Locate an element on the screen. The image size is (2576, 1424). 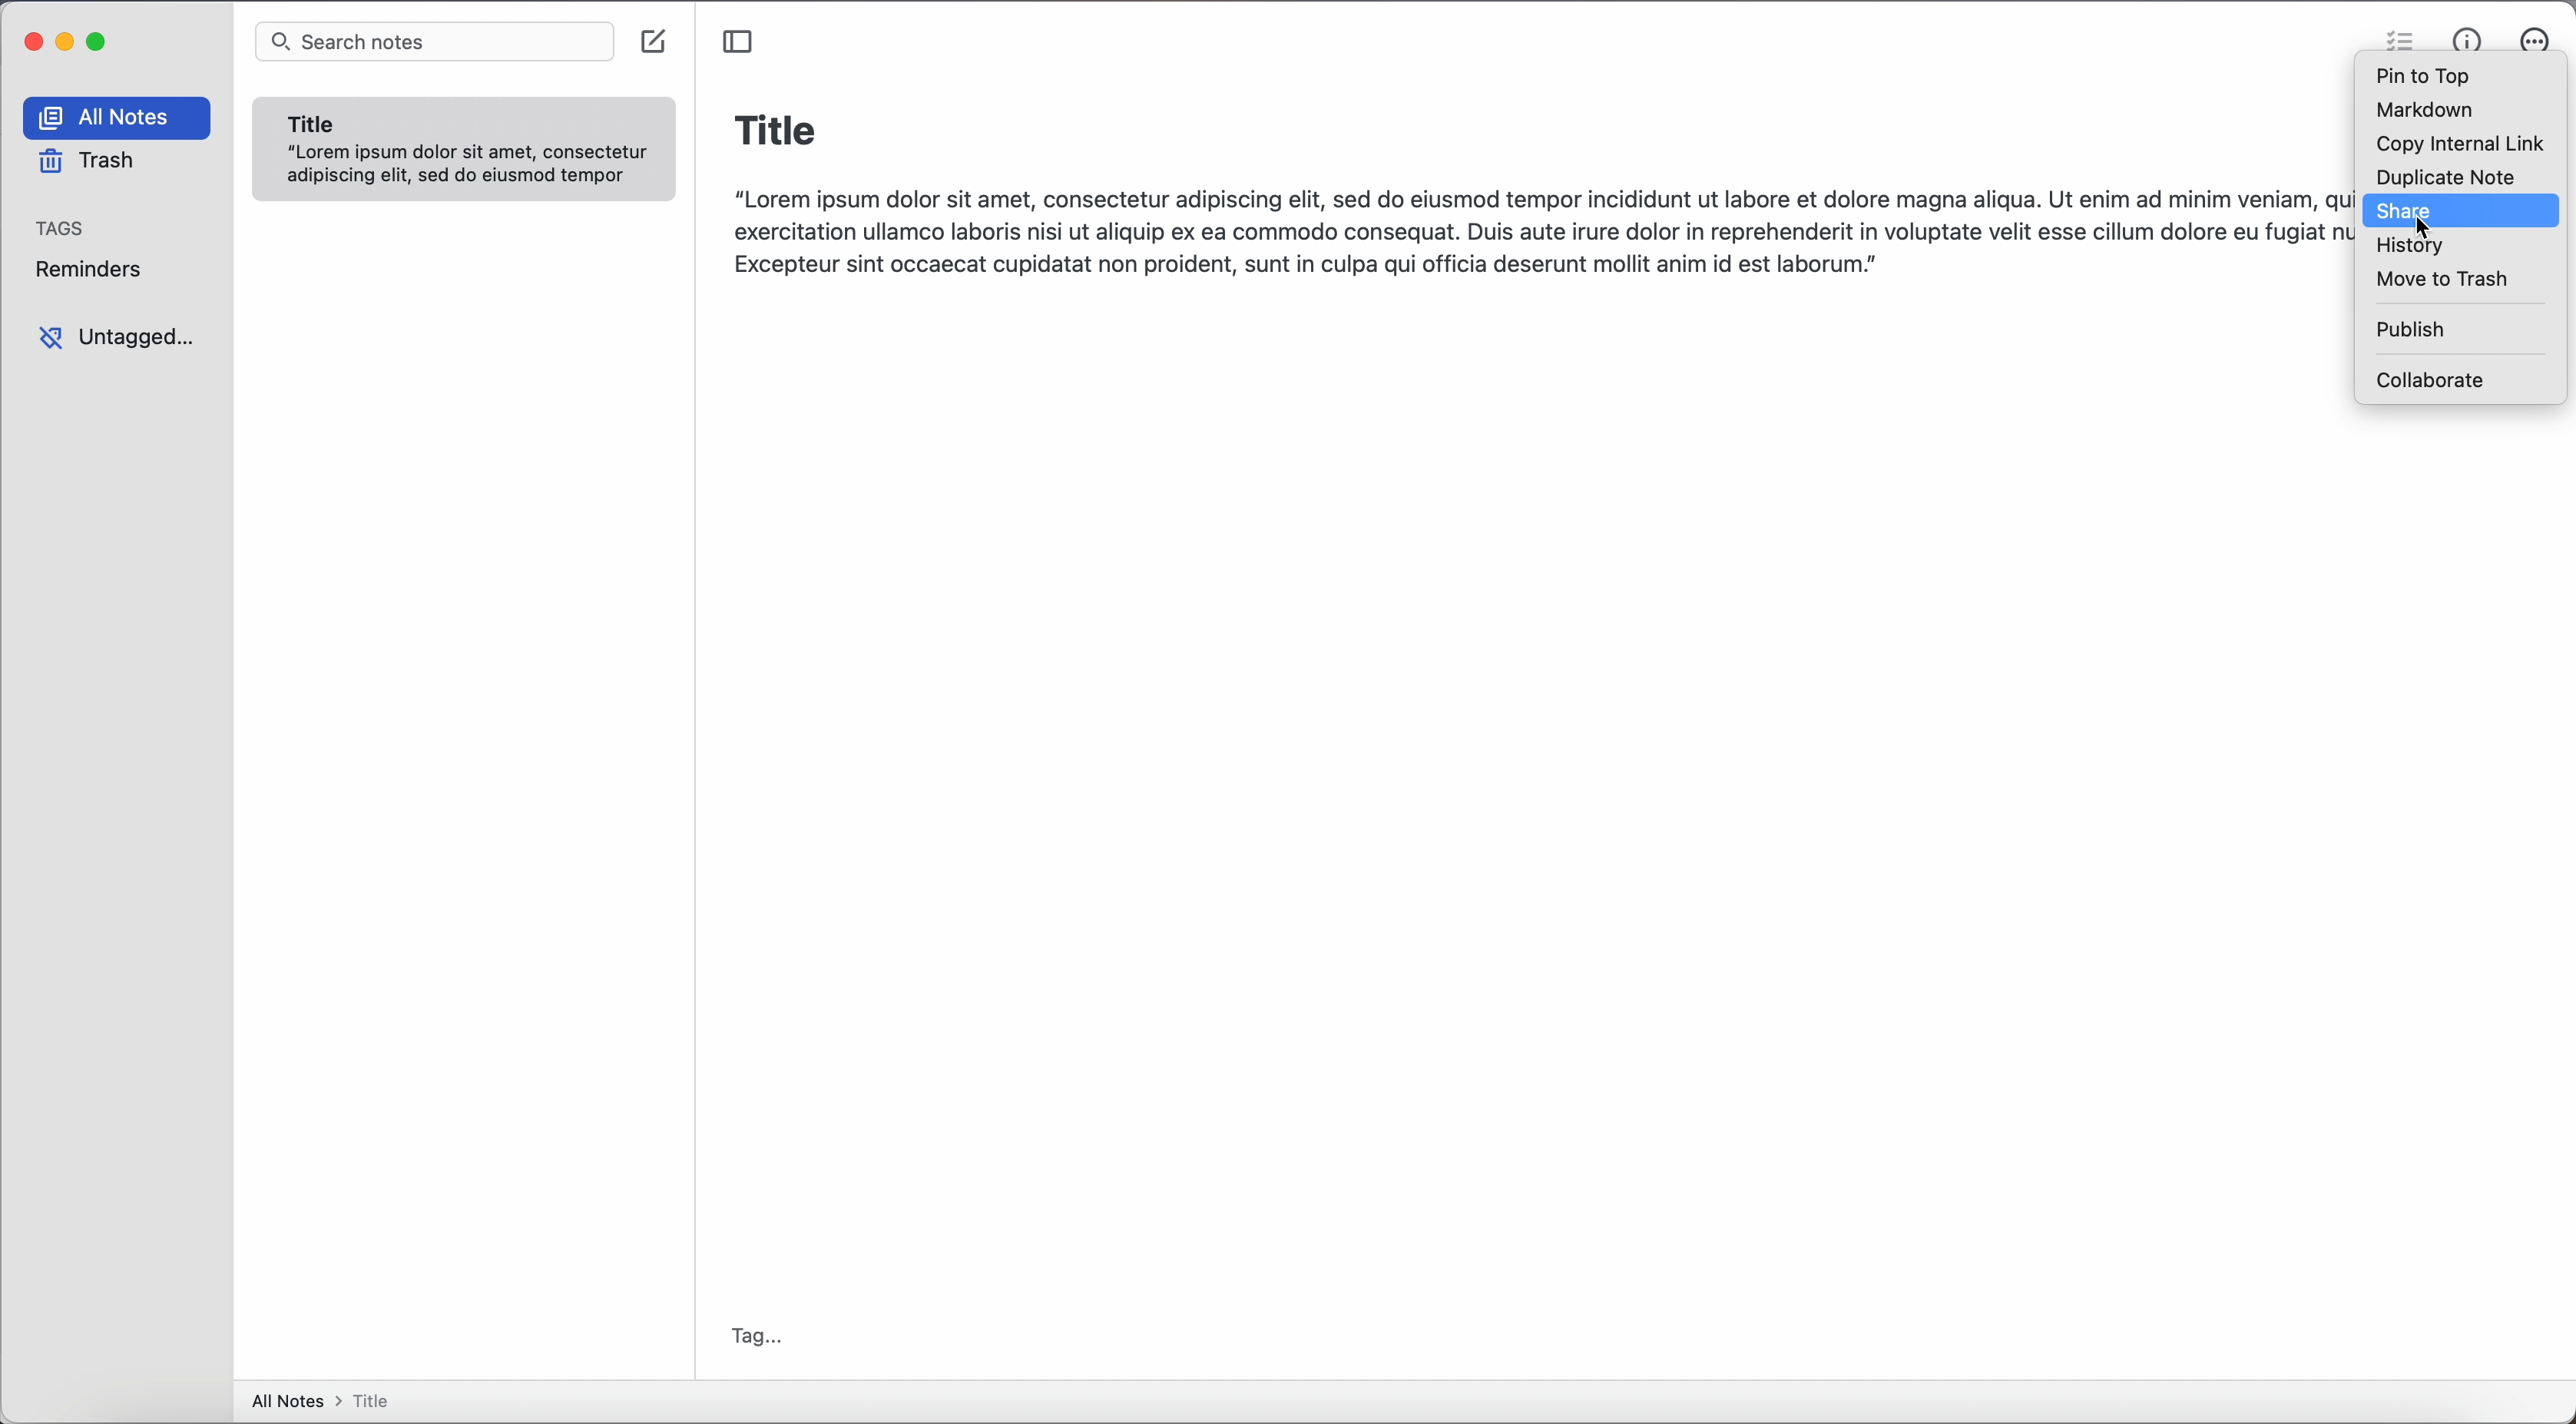
actions is located at coordinates (2534, 40).